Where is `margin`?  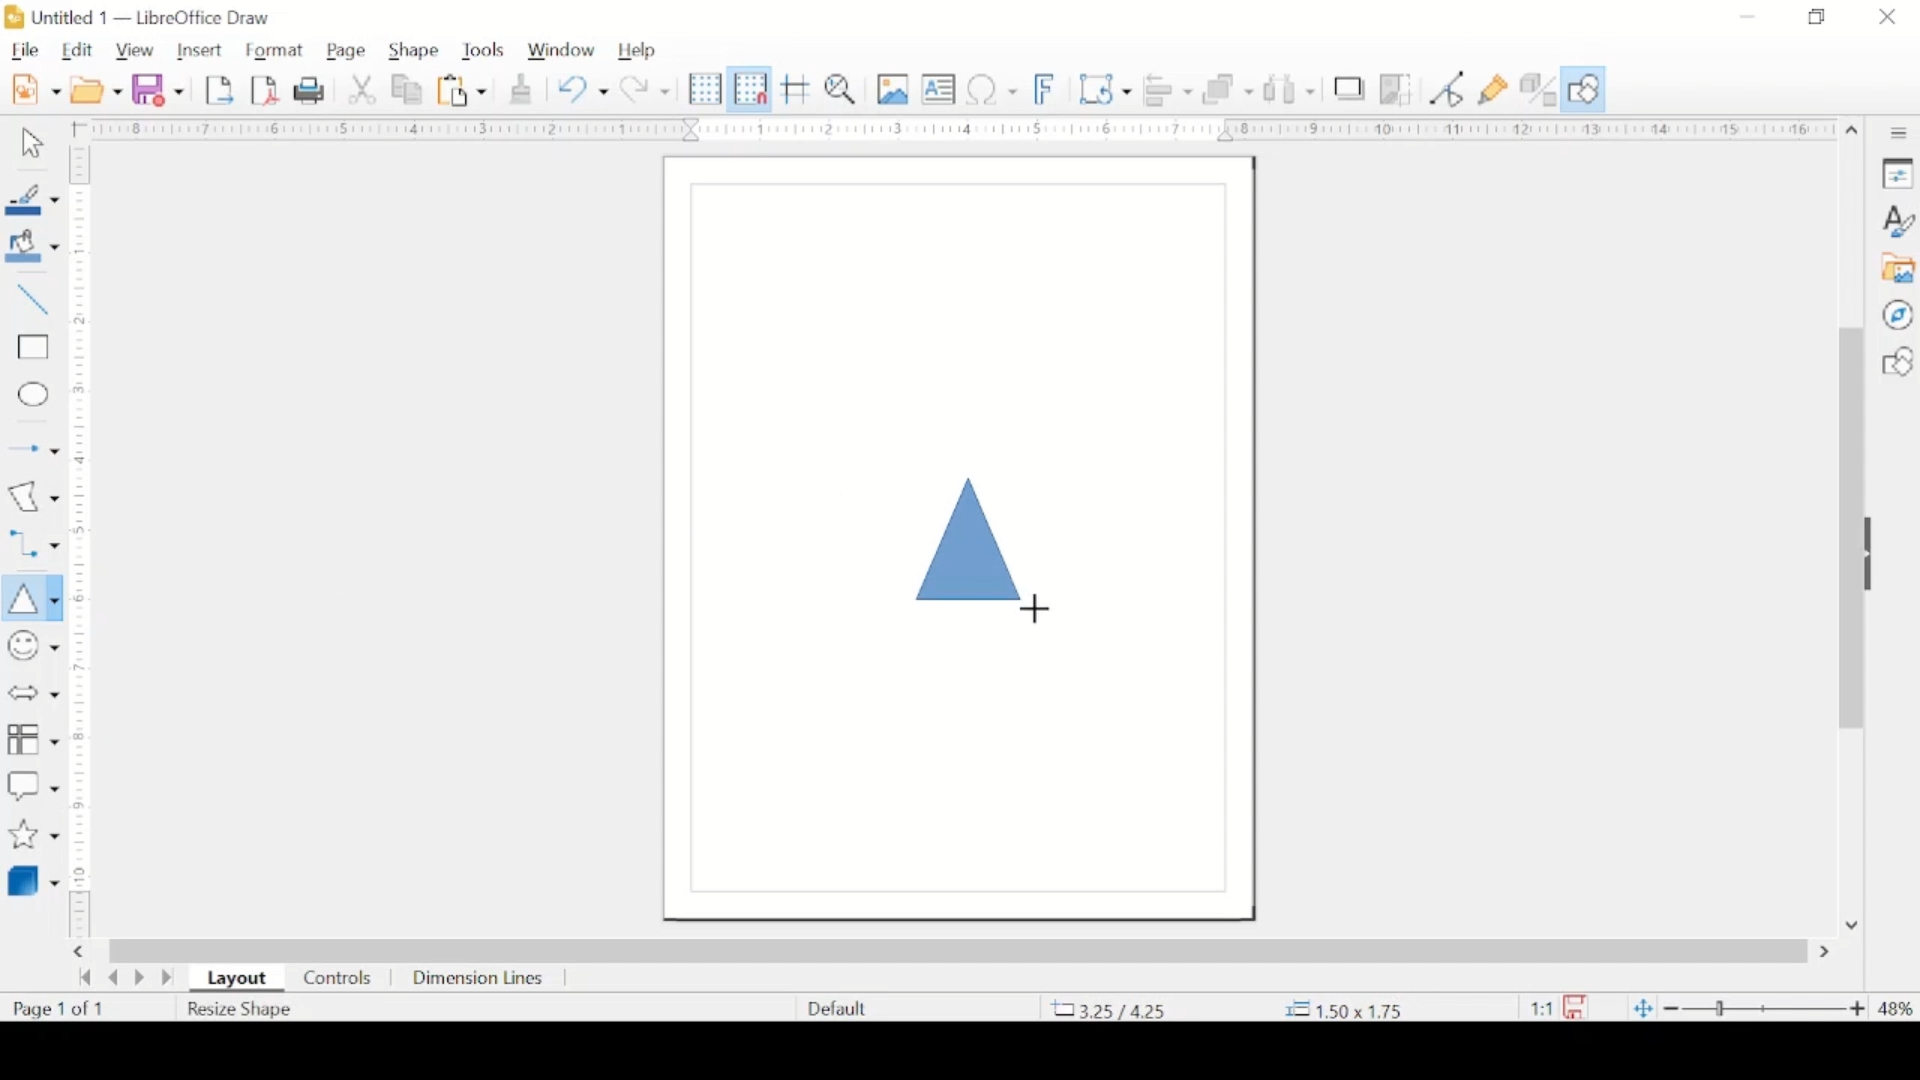
margin is located at coordinates (83, 544).